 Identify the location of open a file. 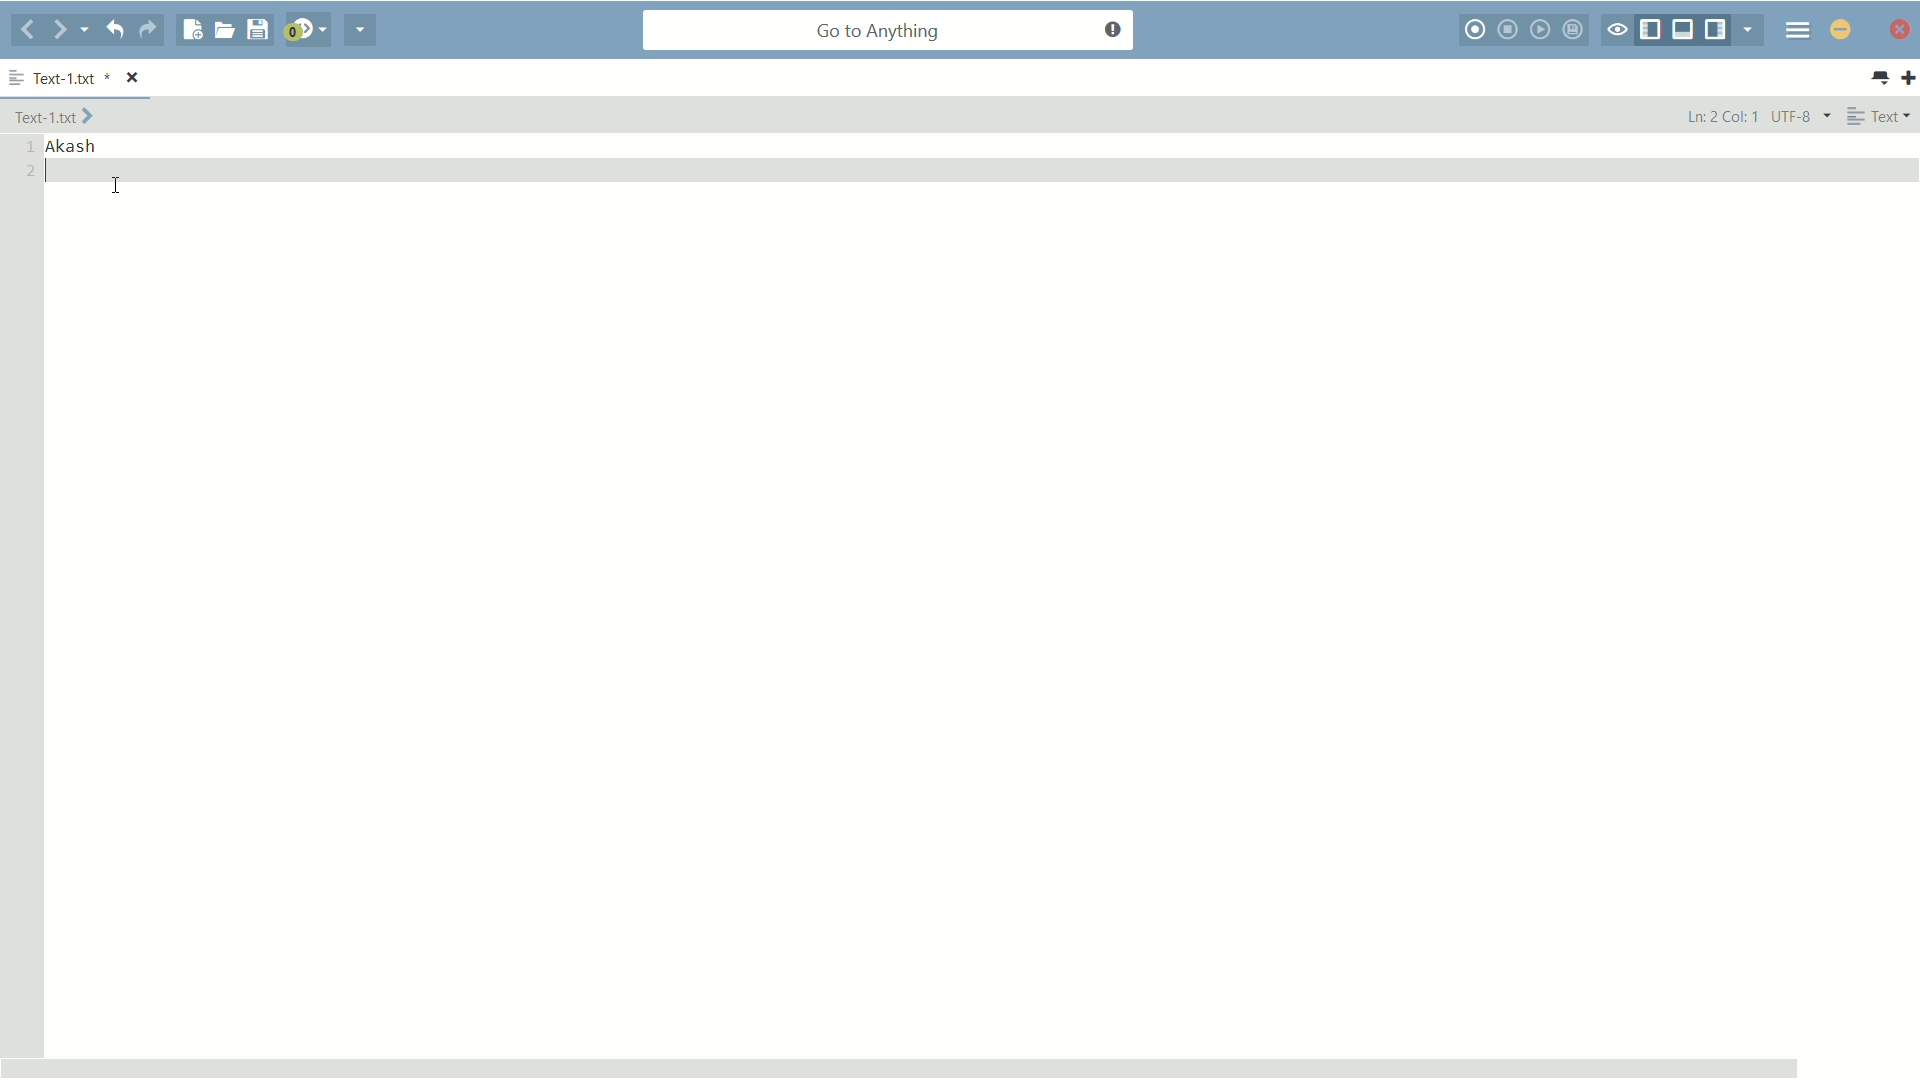
(224, 31).